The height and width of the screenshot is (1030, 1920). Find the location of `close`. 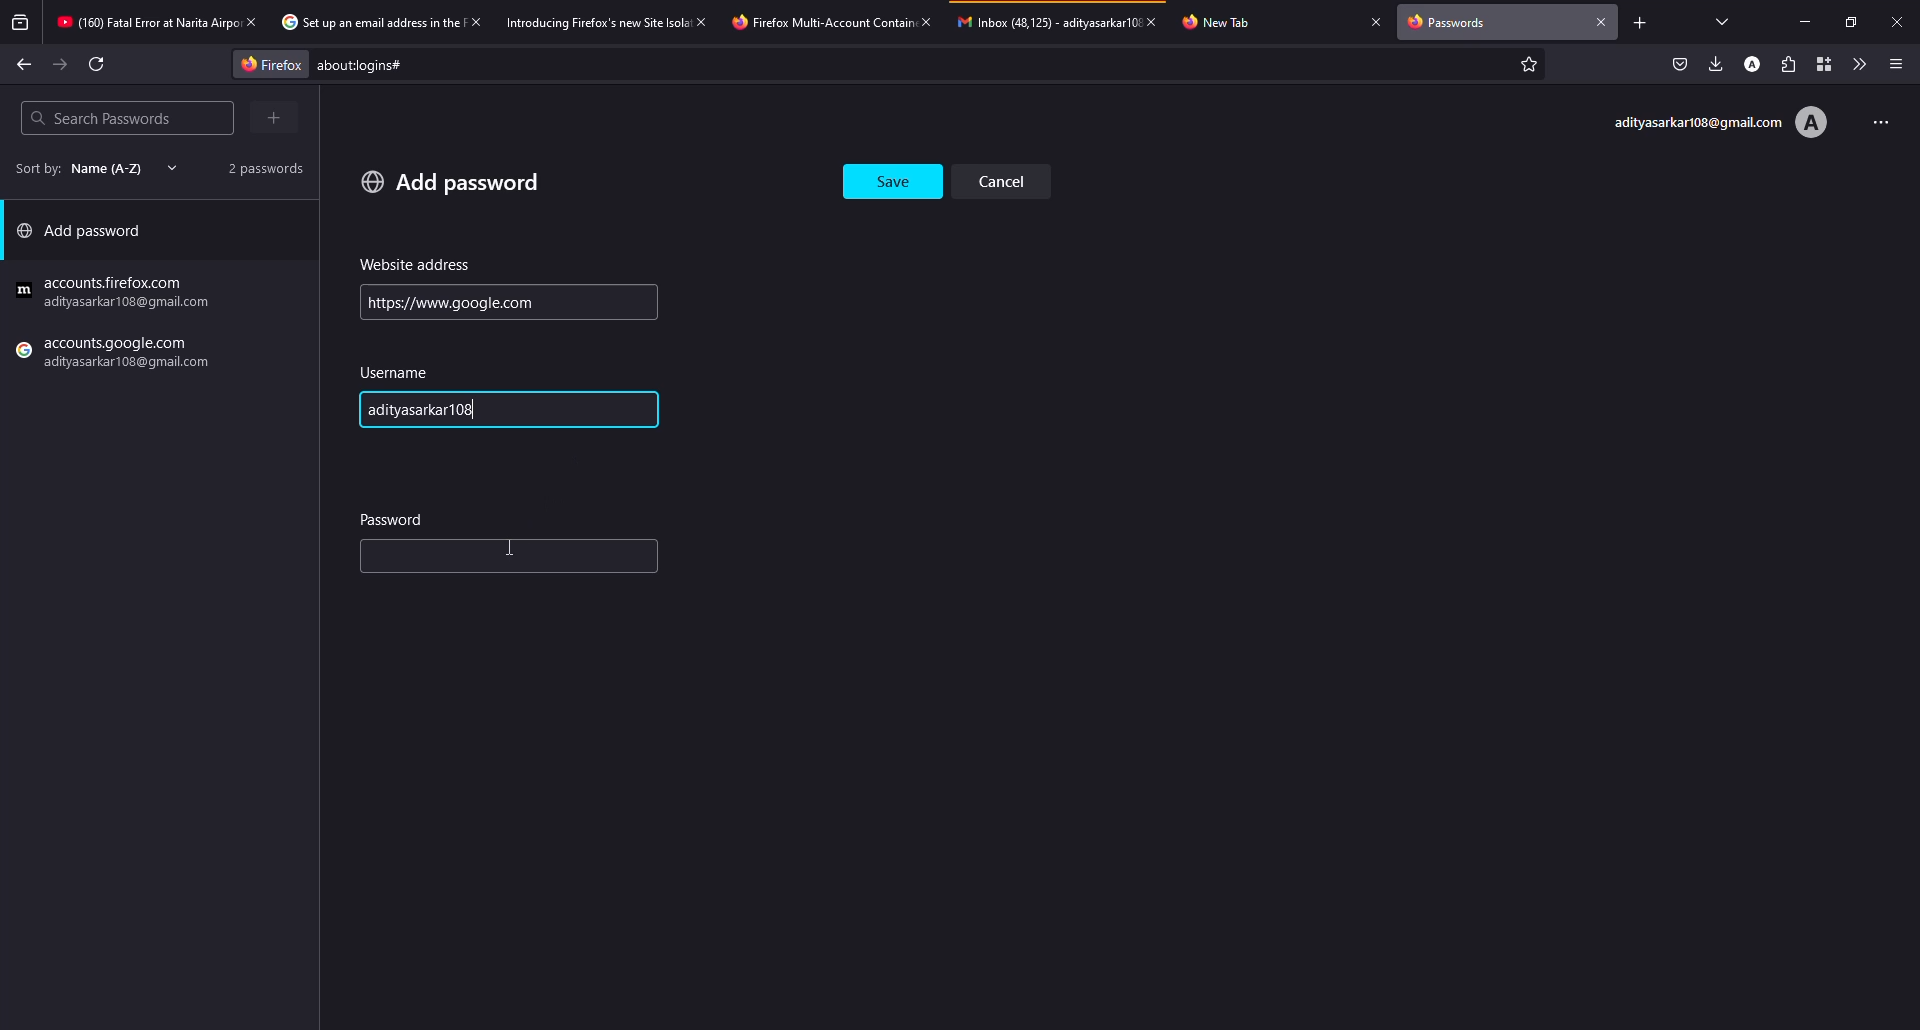

close is located at coordinates (704, 21).